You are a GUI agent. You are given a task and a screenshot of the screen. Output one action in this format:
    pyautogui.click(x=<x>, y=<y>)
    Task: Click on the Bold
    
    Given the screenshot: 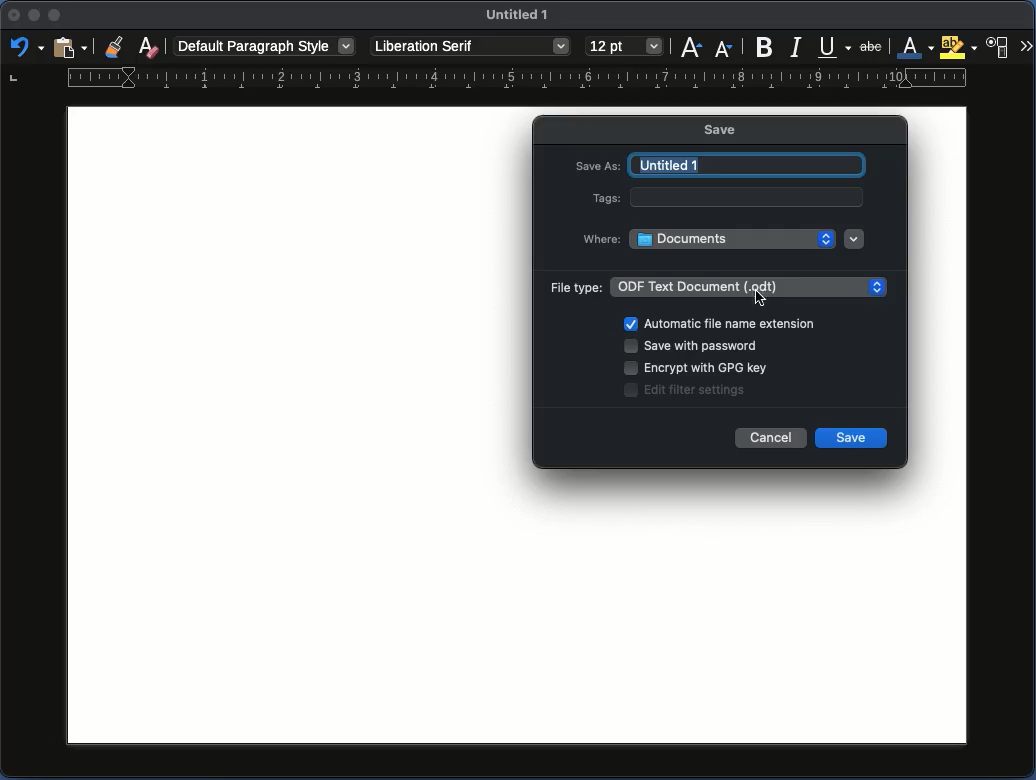 What is the action you would take?
    pyautogui.click(x=765, y=45)
    